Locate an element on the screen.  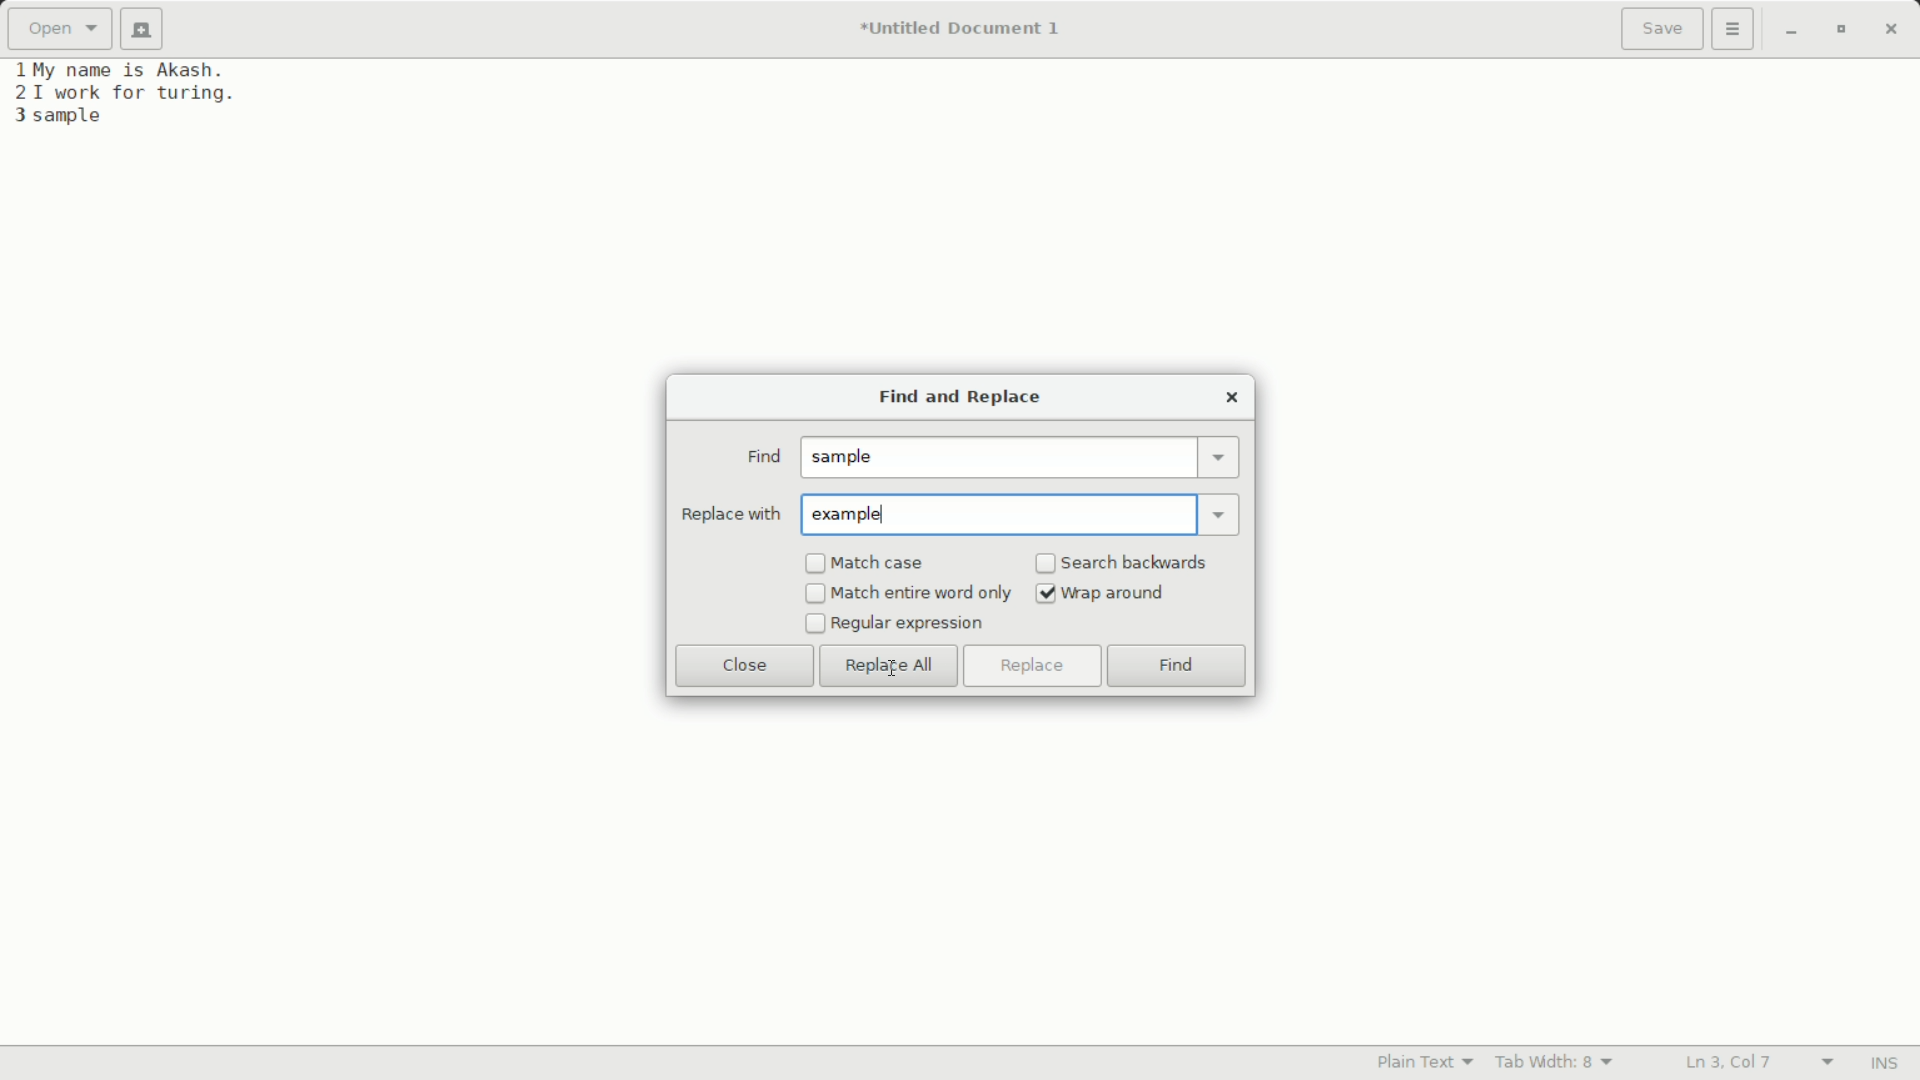
checkbox is located at coordinates (1046, 565).